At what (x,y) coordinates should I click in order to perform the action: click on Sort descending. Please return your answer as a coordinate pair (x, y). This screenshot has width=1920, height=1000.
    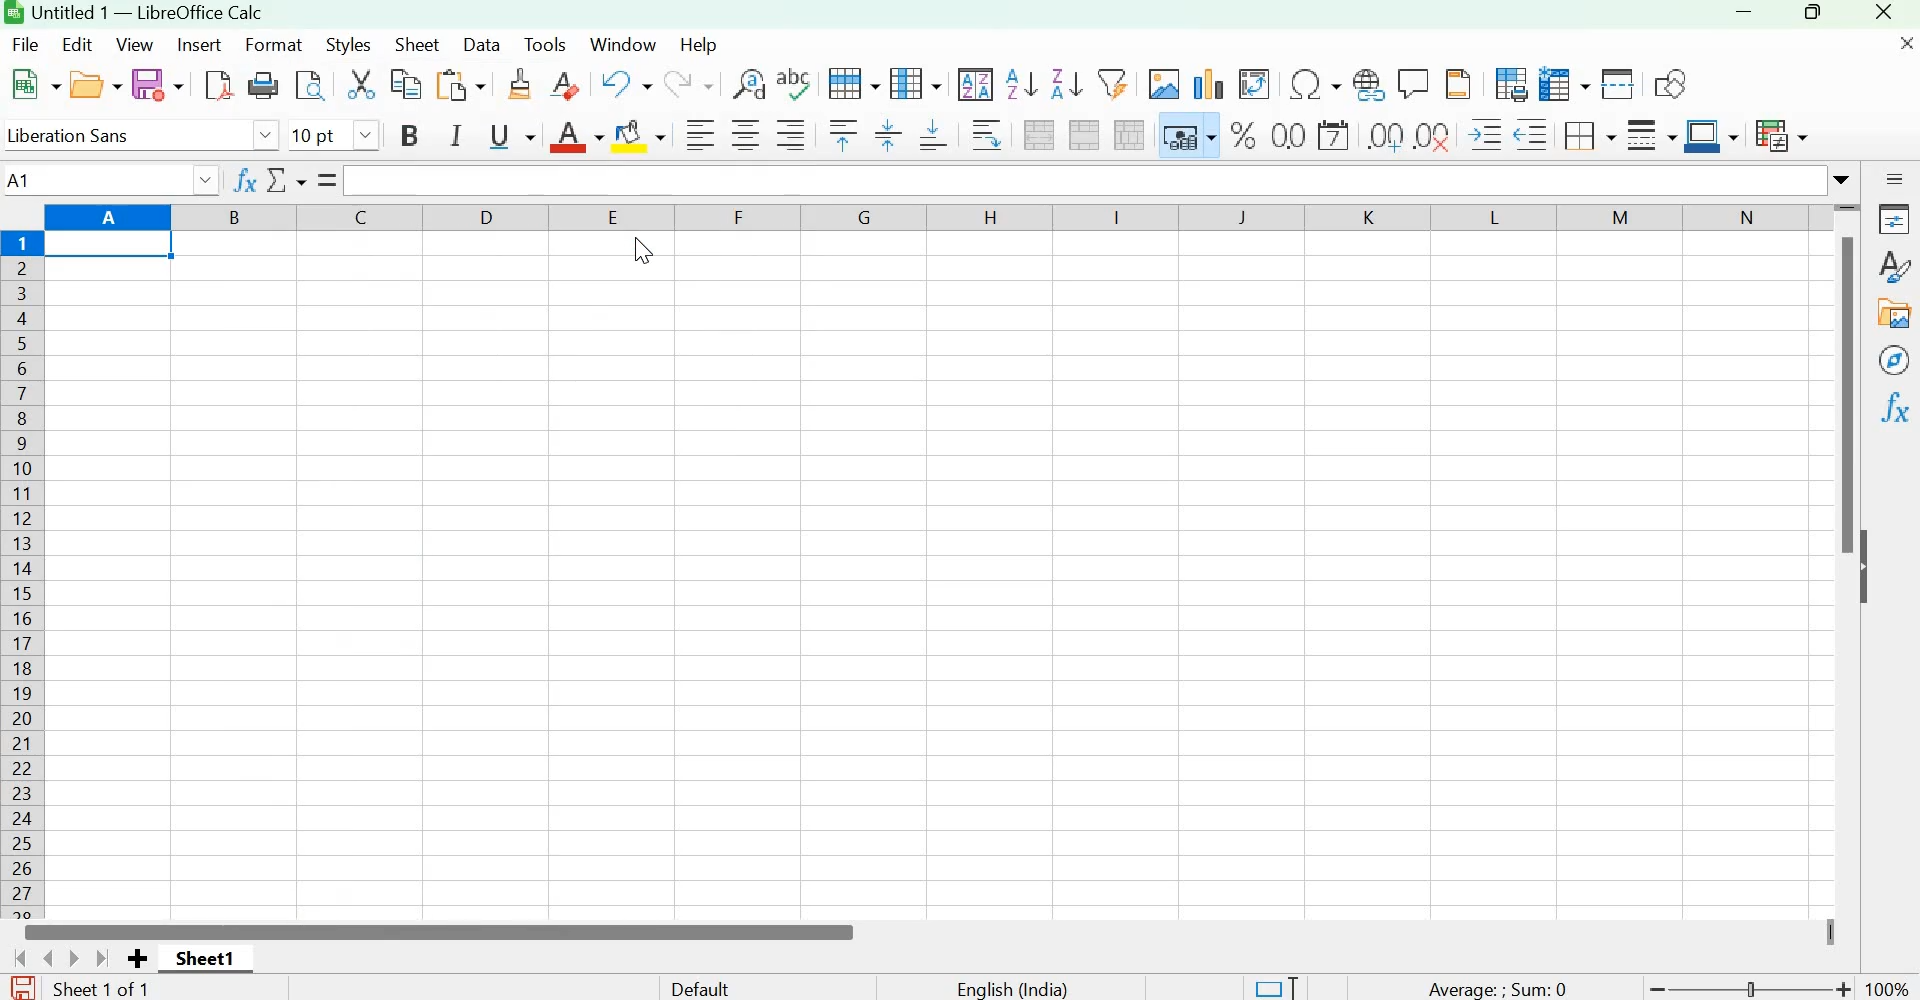
    Looking at the image, I should click on (1066, 84).